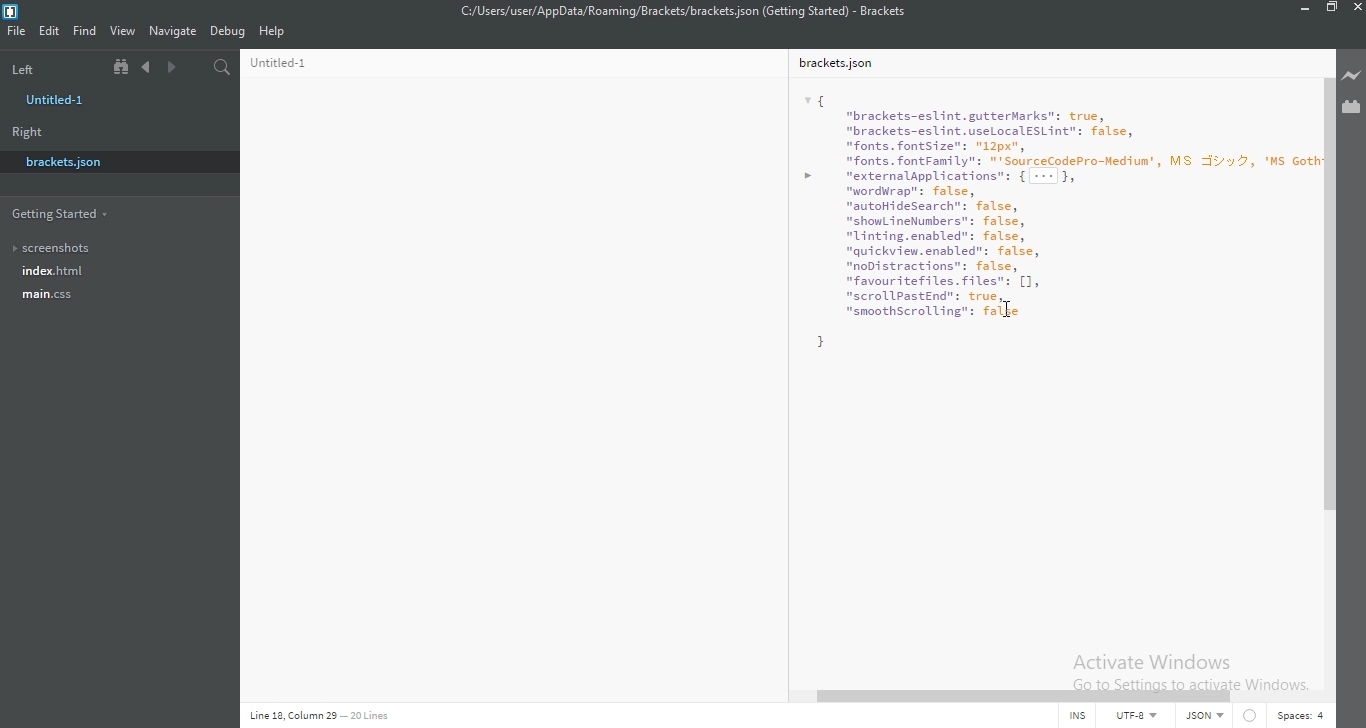  What do you see at coordinates (1352, 107) in the screenshot?
I see `Extension Manager` at bounding box center [1352, 107].